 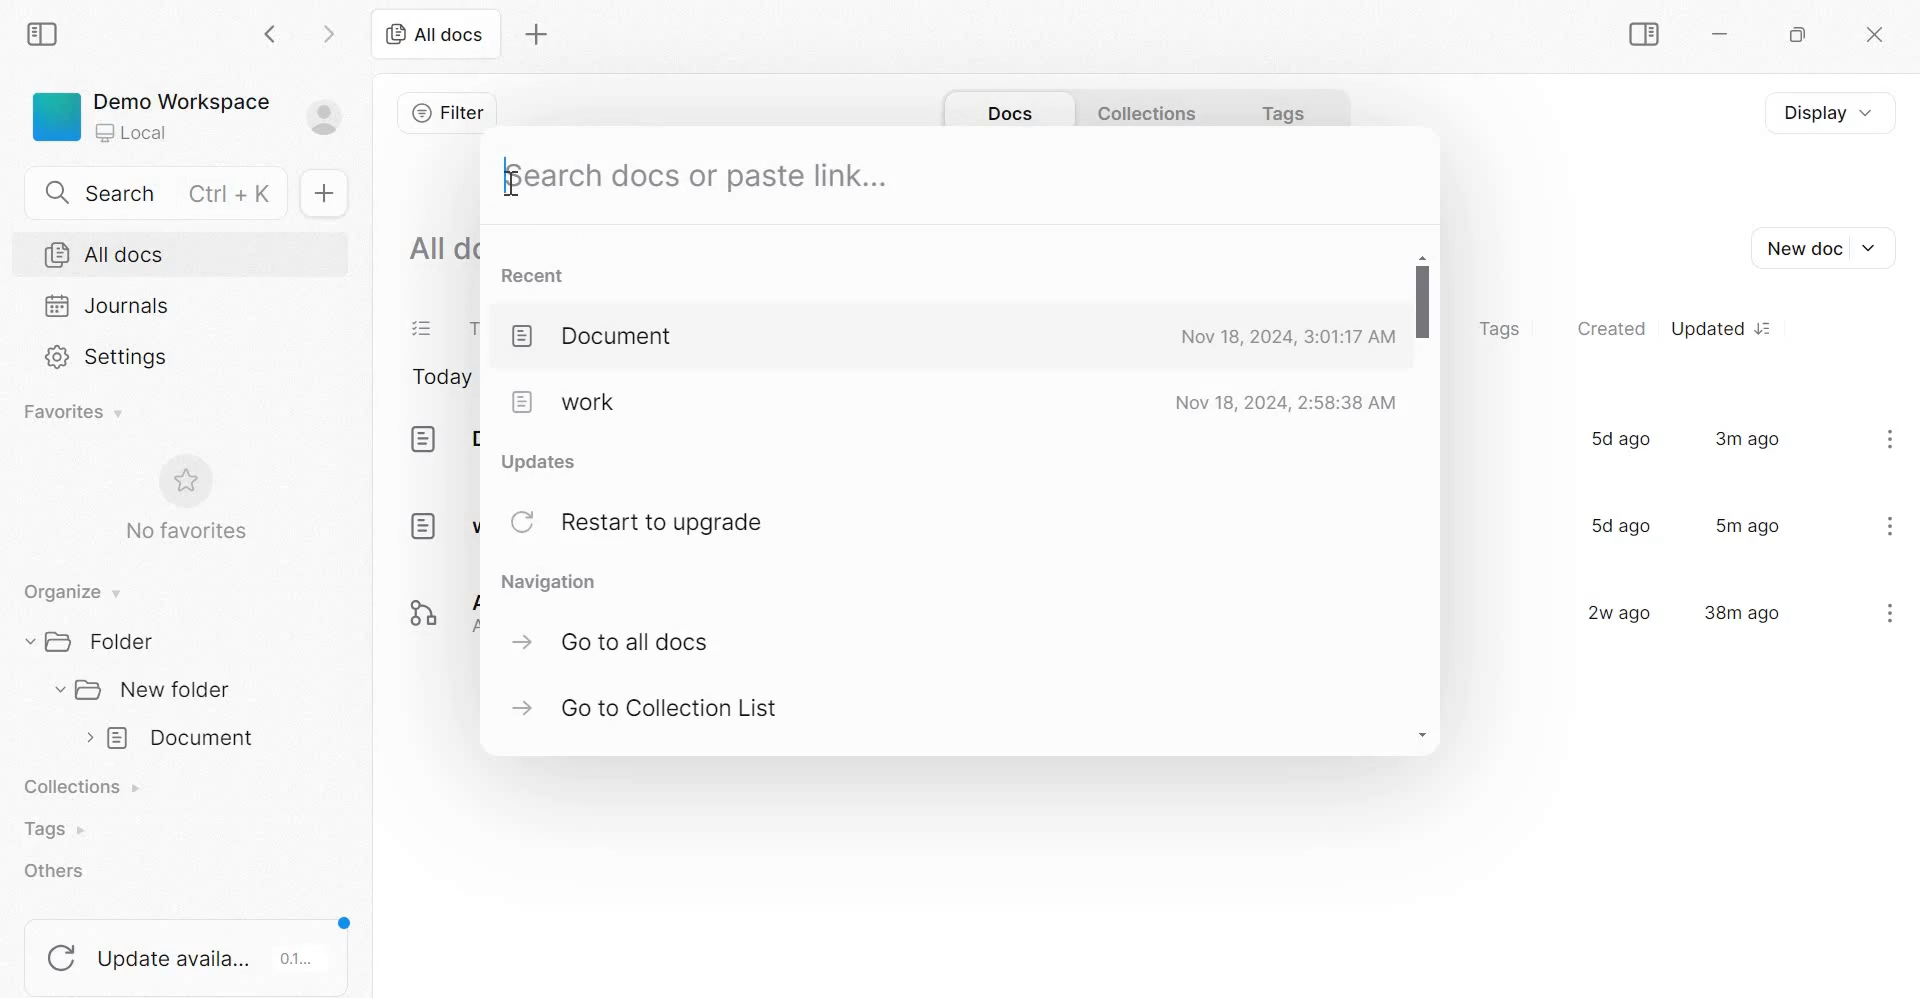 What do you see at coordinates (188, 121) in the screenshot?
I see `Demo workspace` at bounding box center [188, 121].